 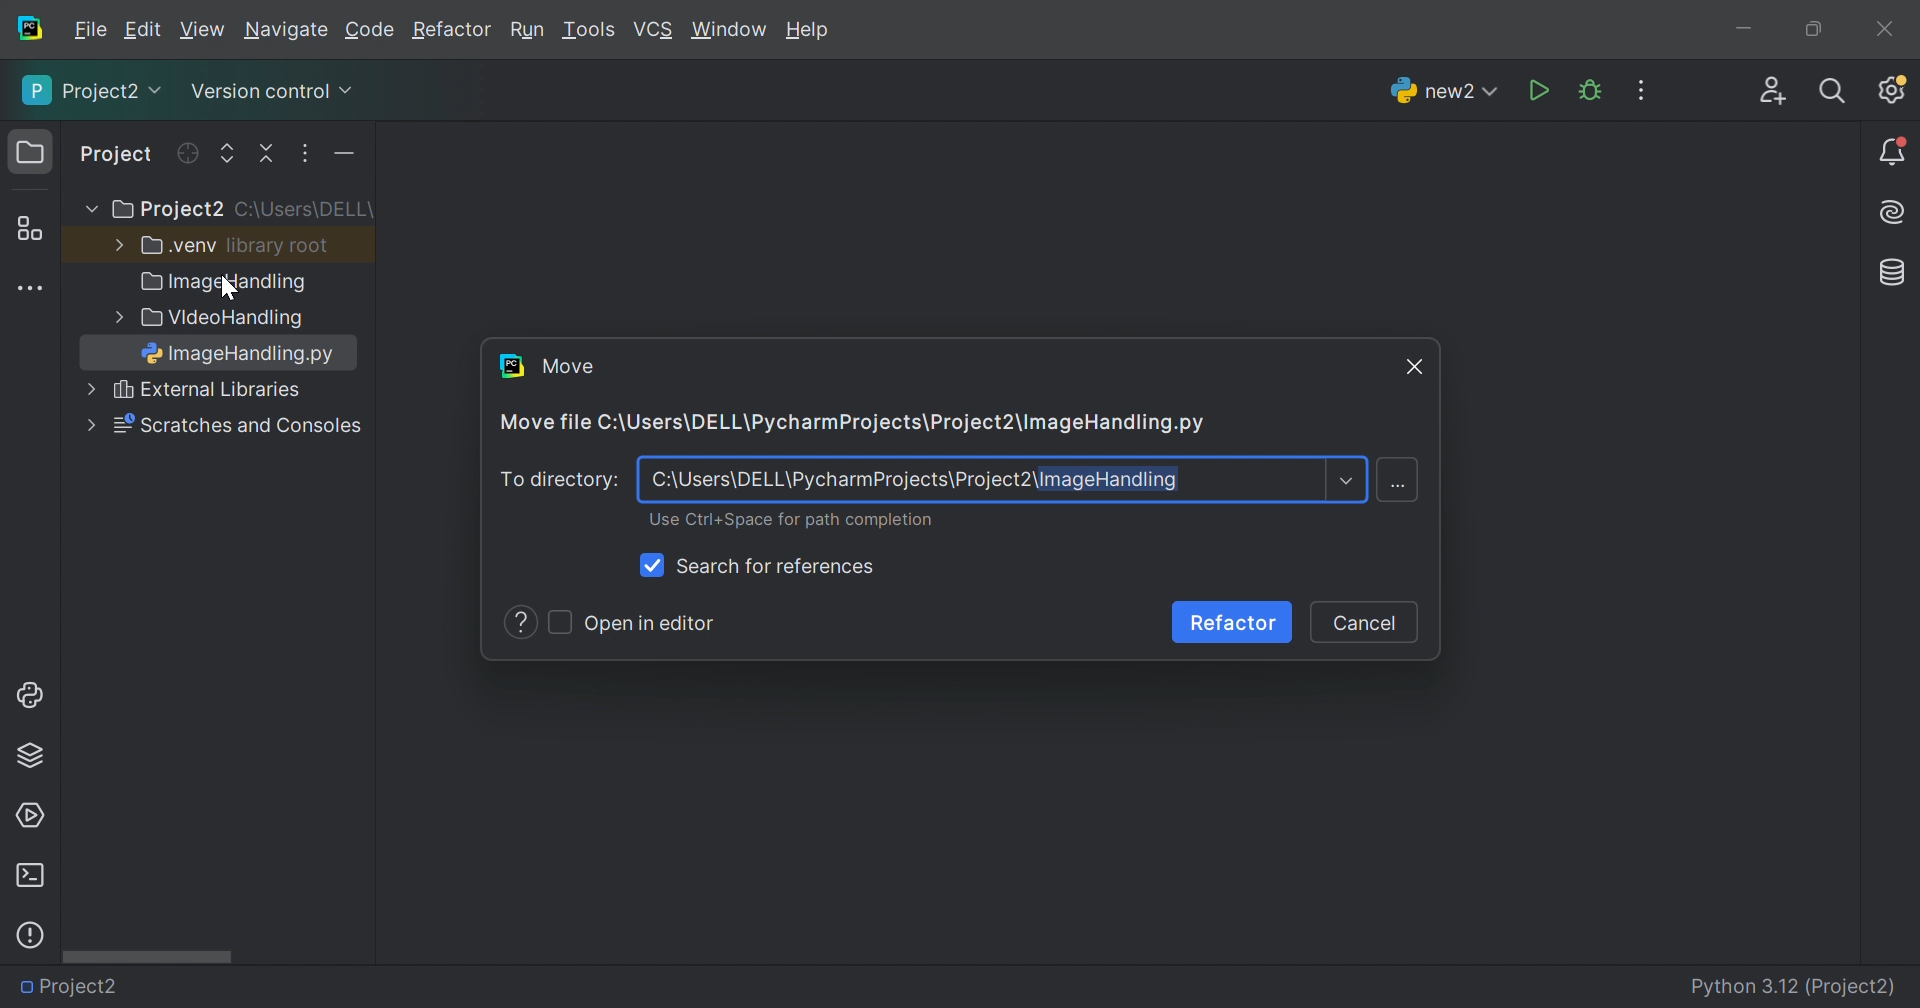 I want to click on Problems, so click(x=30, y=935).